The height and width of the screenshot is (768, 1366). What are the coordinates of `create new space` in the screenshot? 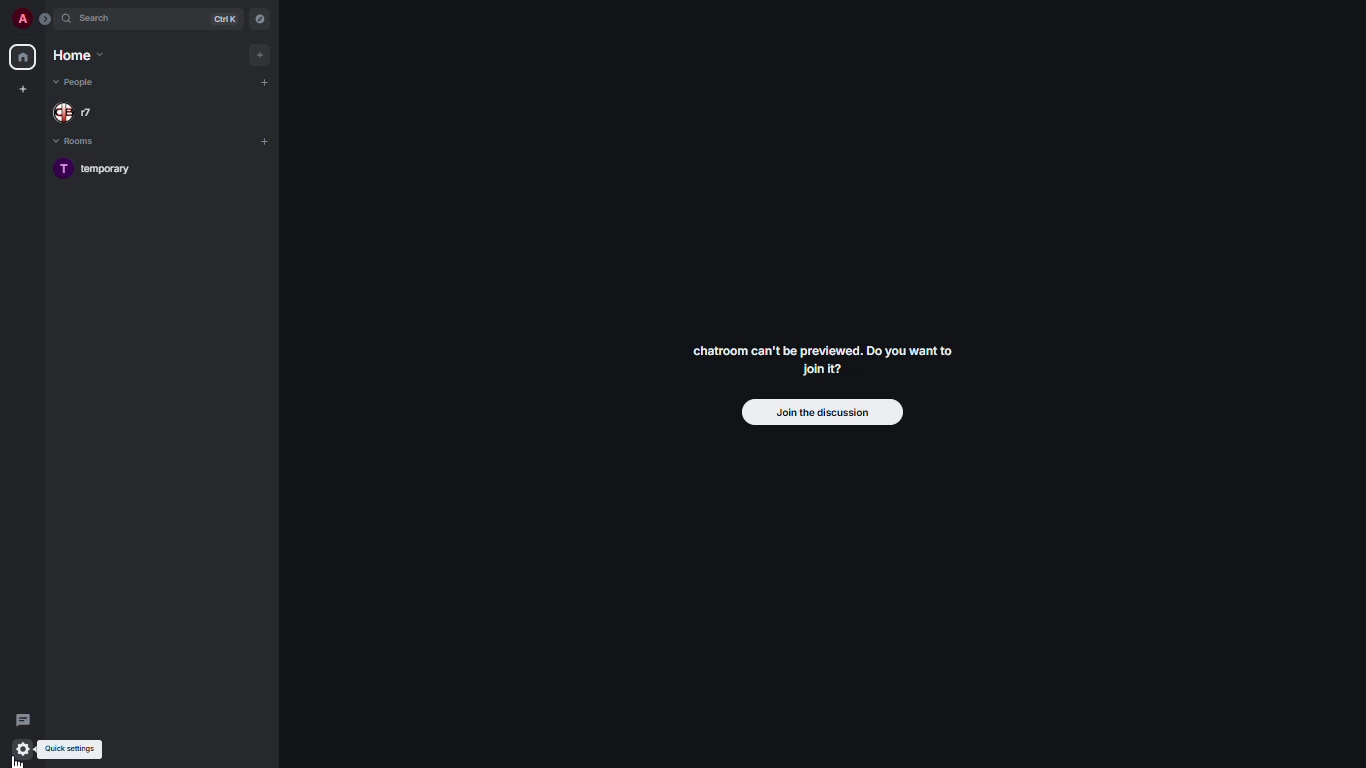 It's located at (24, 89).